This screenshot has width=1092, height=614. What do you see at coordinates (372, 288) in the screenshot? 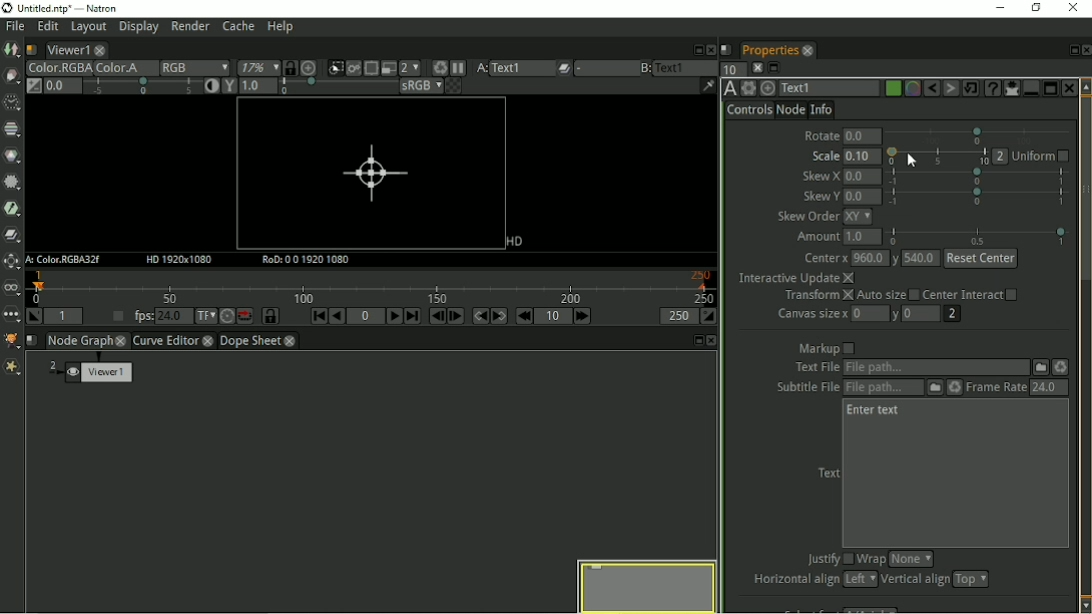
I see `Timeline` at bounding box center [372, 288].